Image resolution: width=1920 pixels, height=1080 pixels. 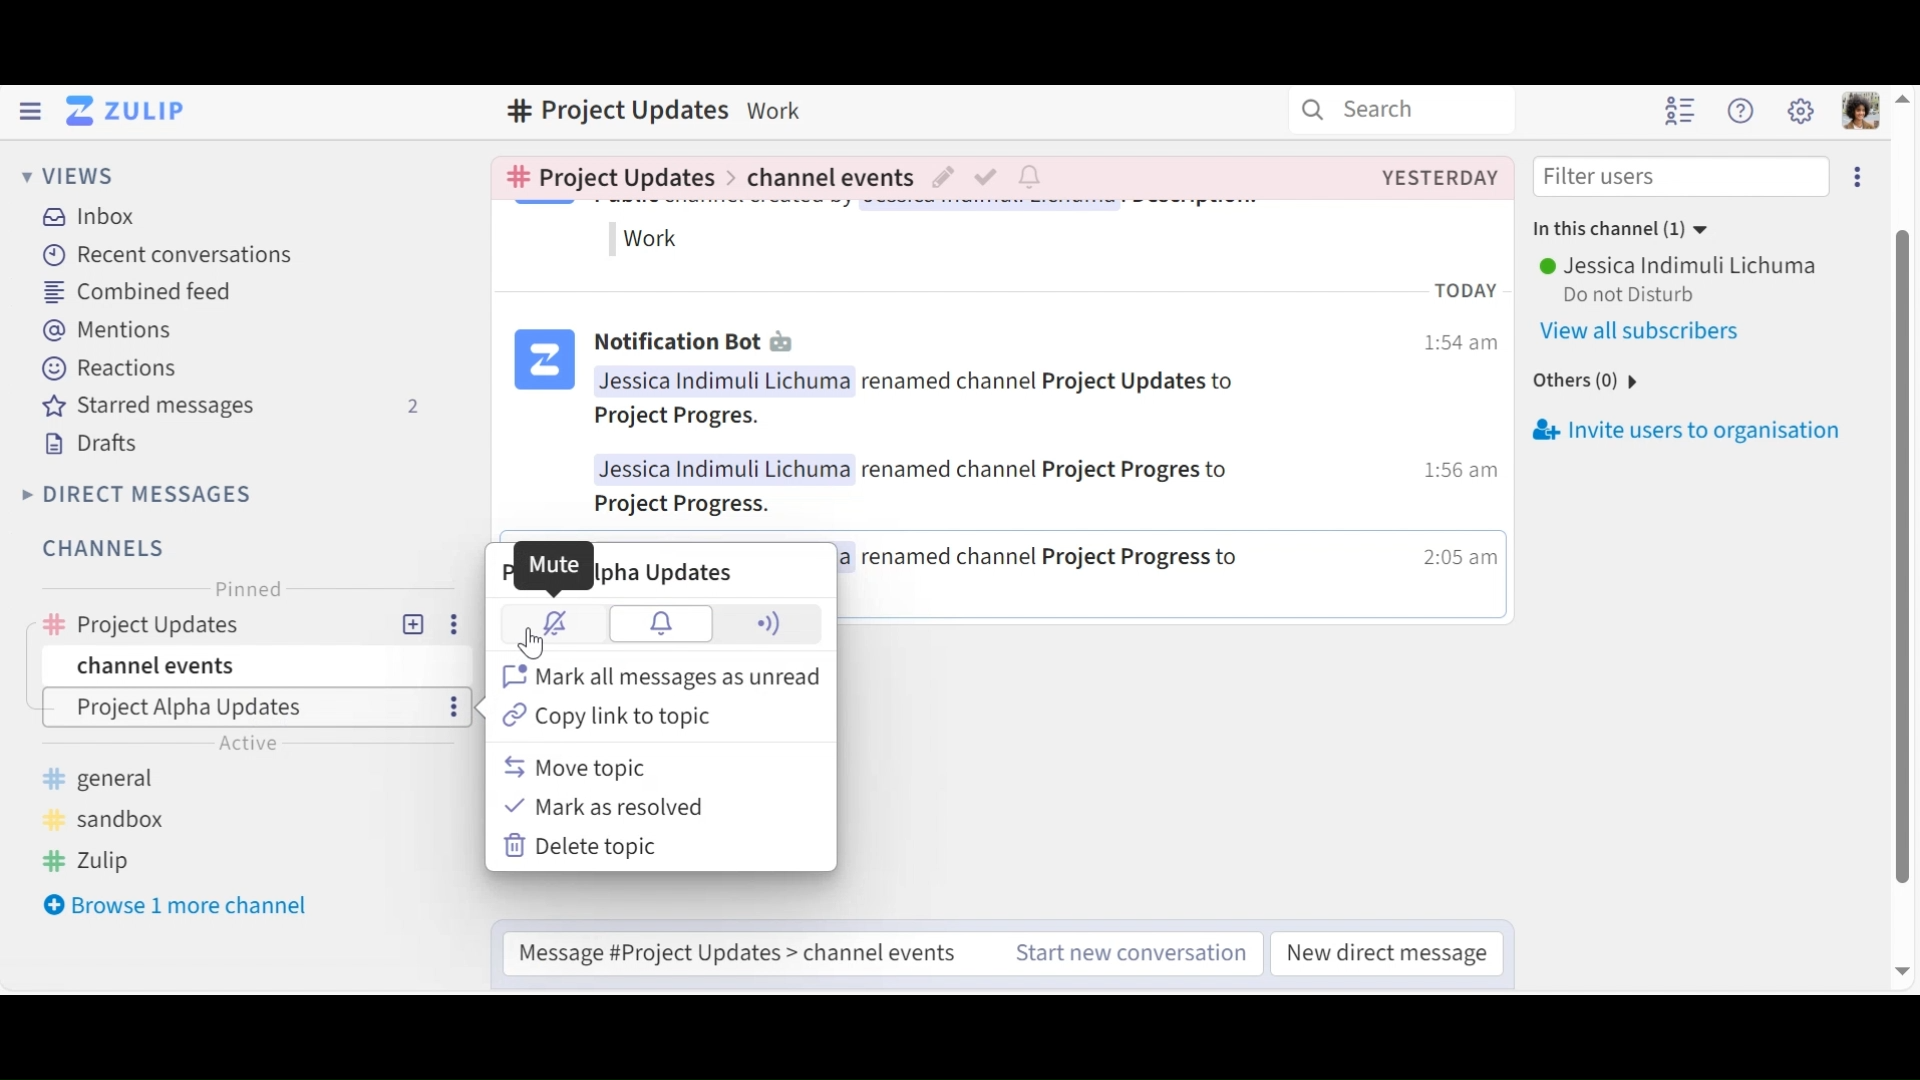 I want to click on more options, so click(x=458, y=708).